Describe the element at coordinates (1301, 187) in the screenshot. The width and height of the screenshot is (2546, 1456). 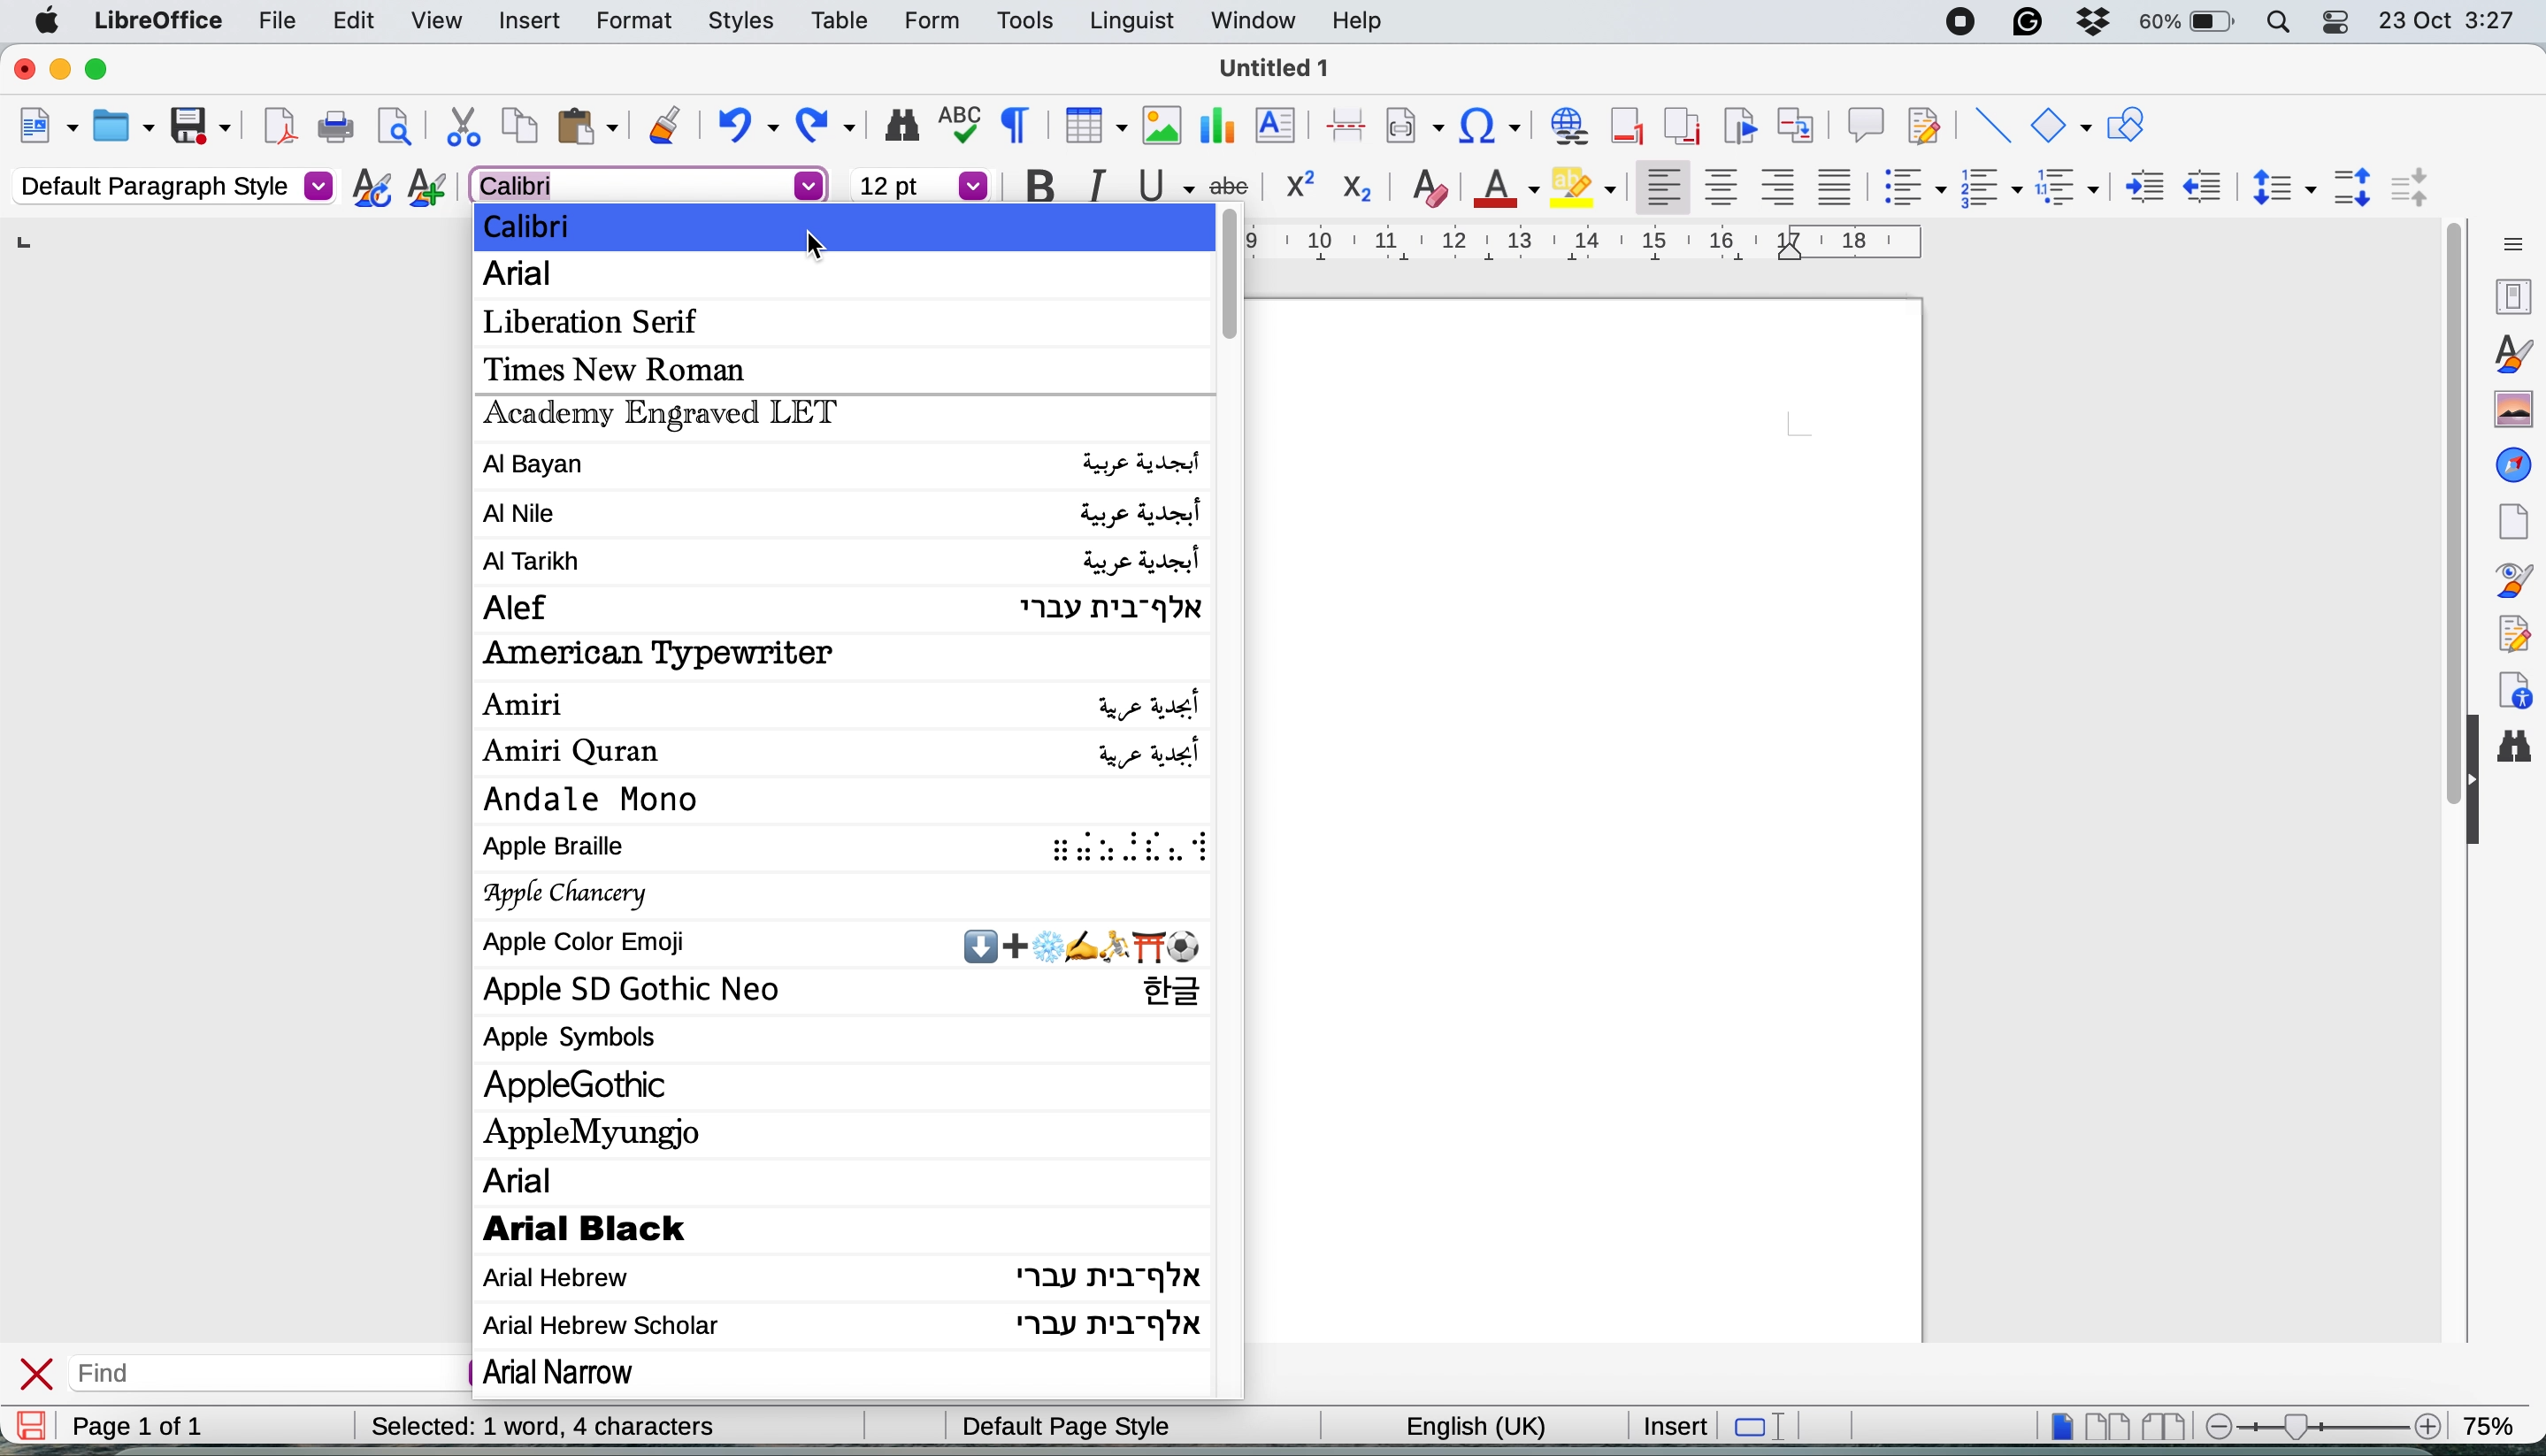
I see `superscrpit` at that location.